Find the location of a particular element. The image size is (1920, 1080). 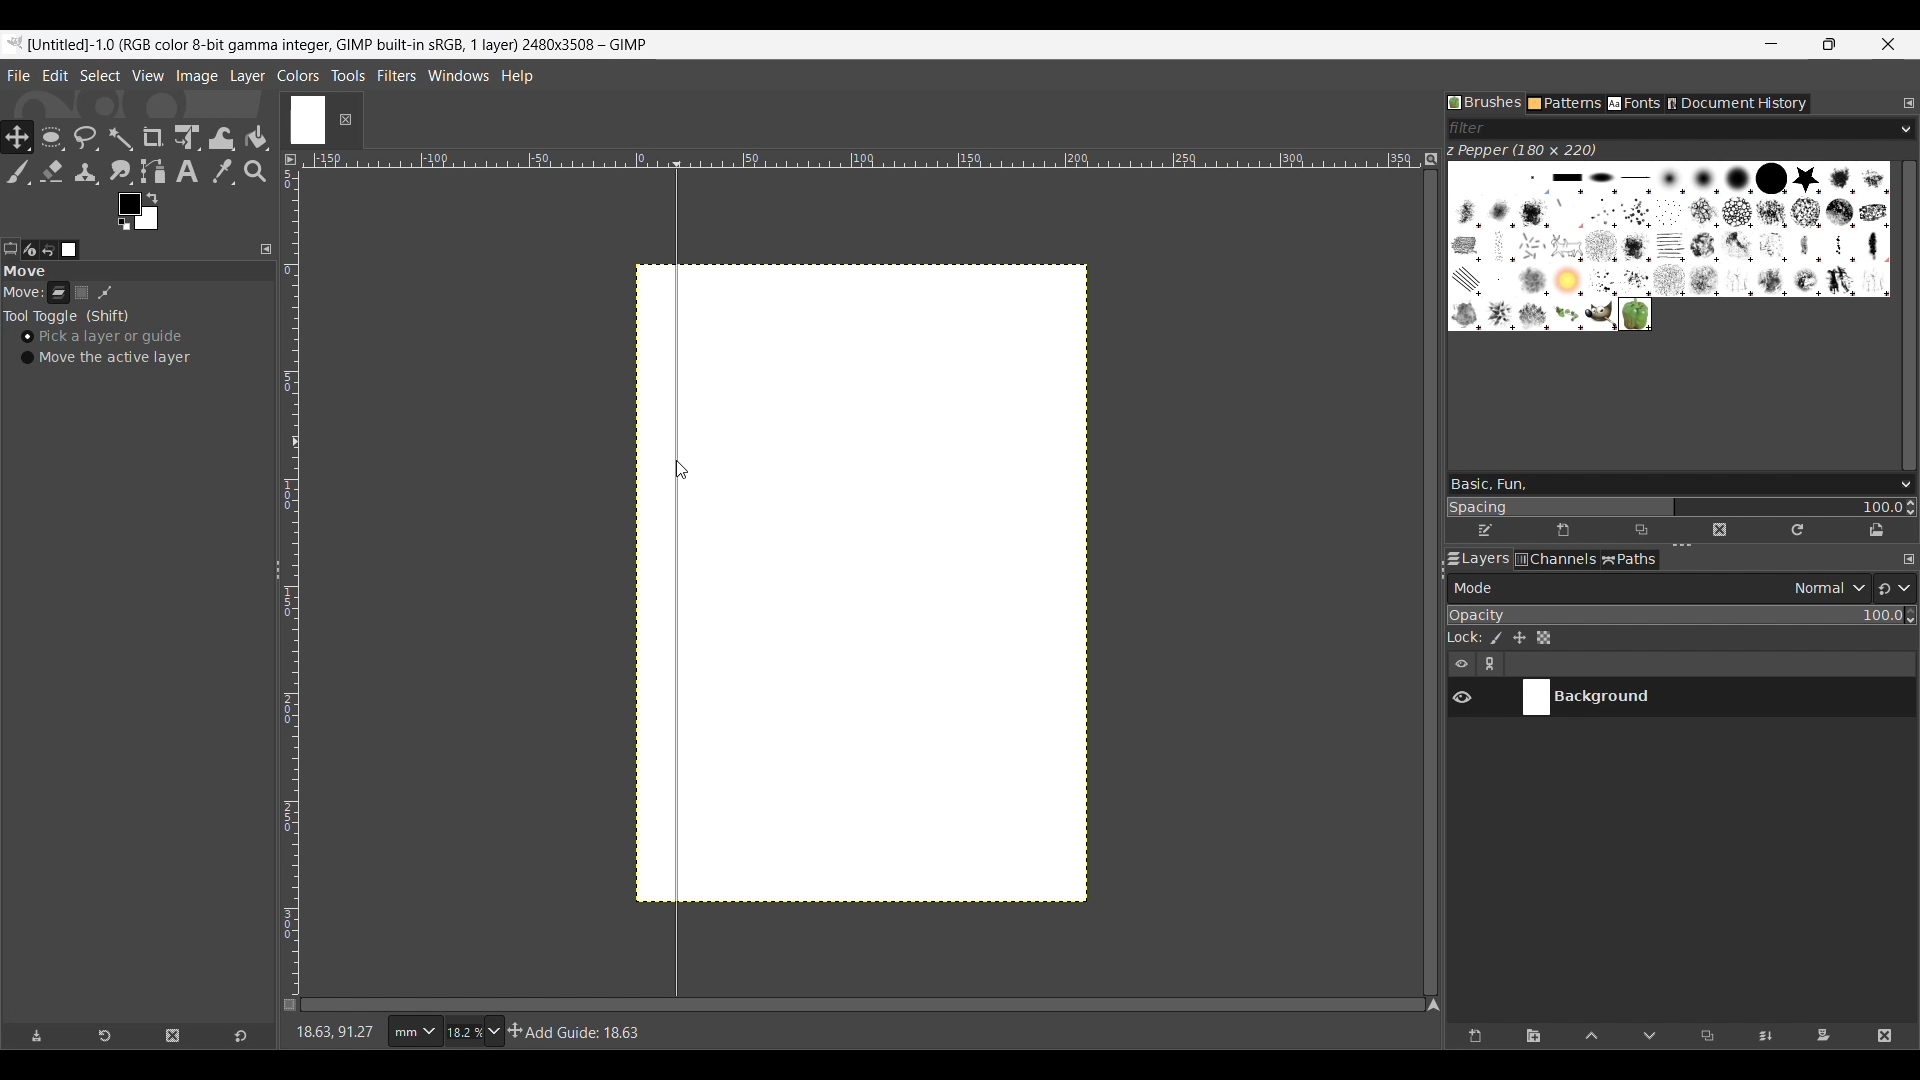

Duplicate selected layer is located at coordinates (1707, 1036).